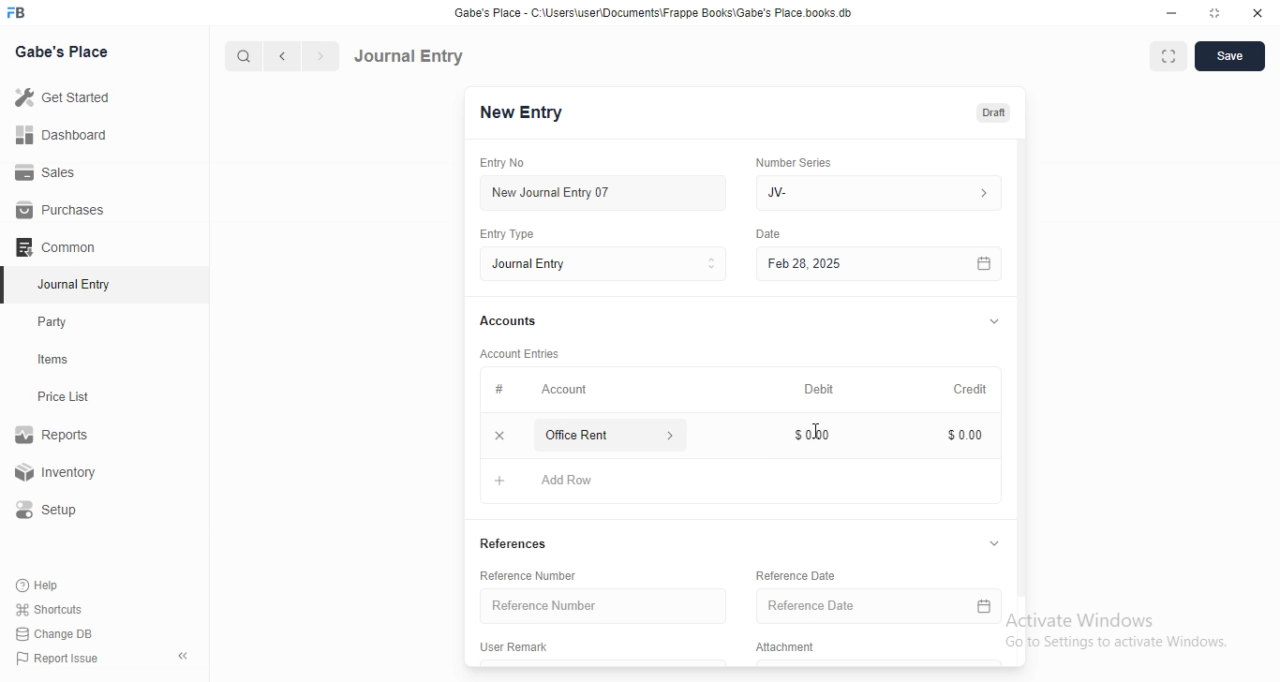  I want to click on Journal Entry, so click(409, 56).